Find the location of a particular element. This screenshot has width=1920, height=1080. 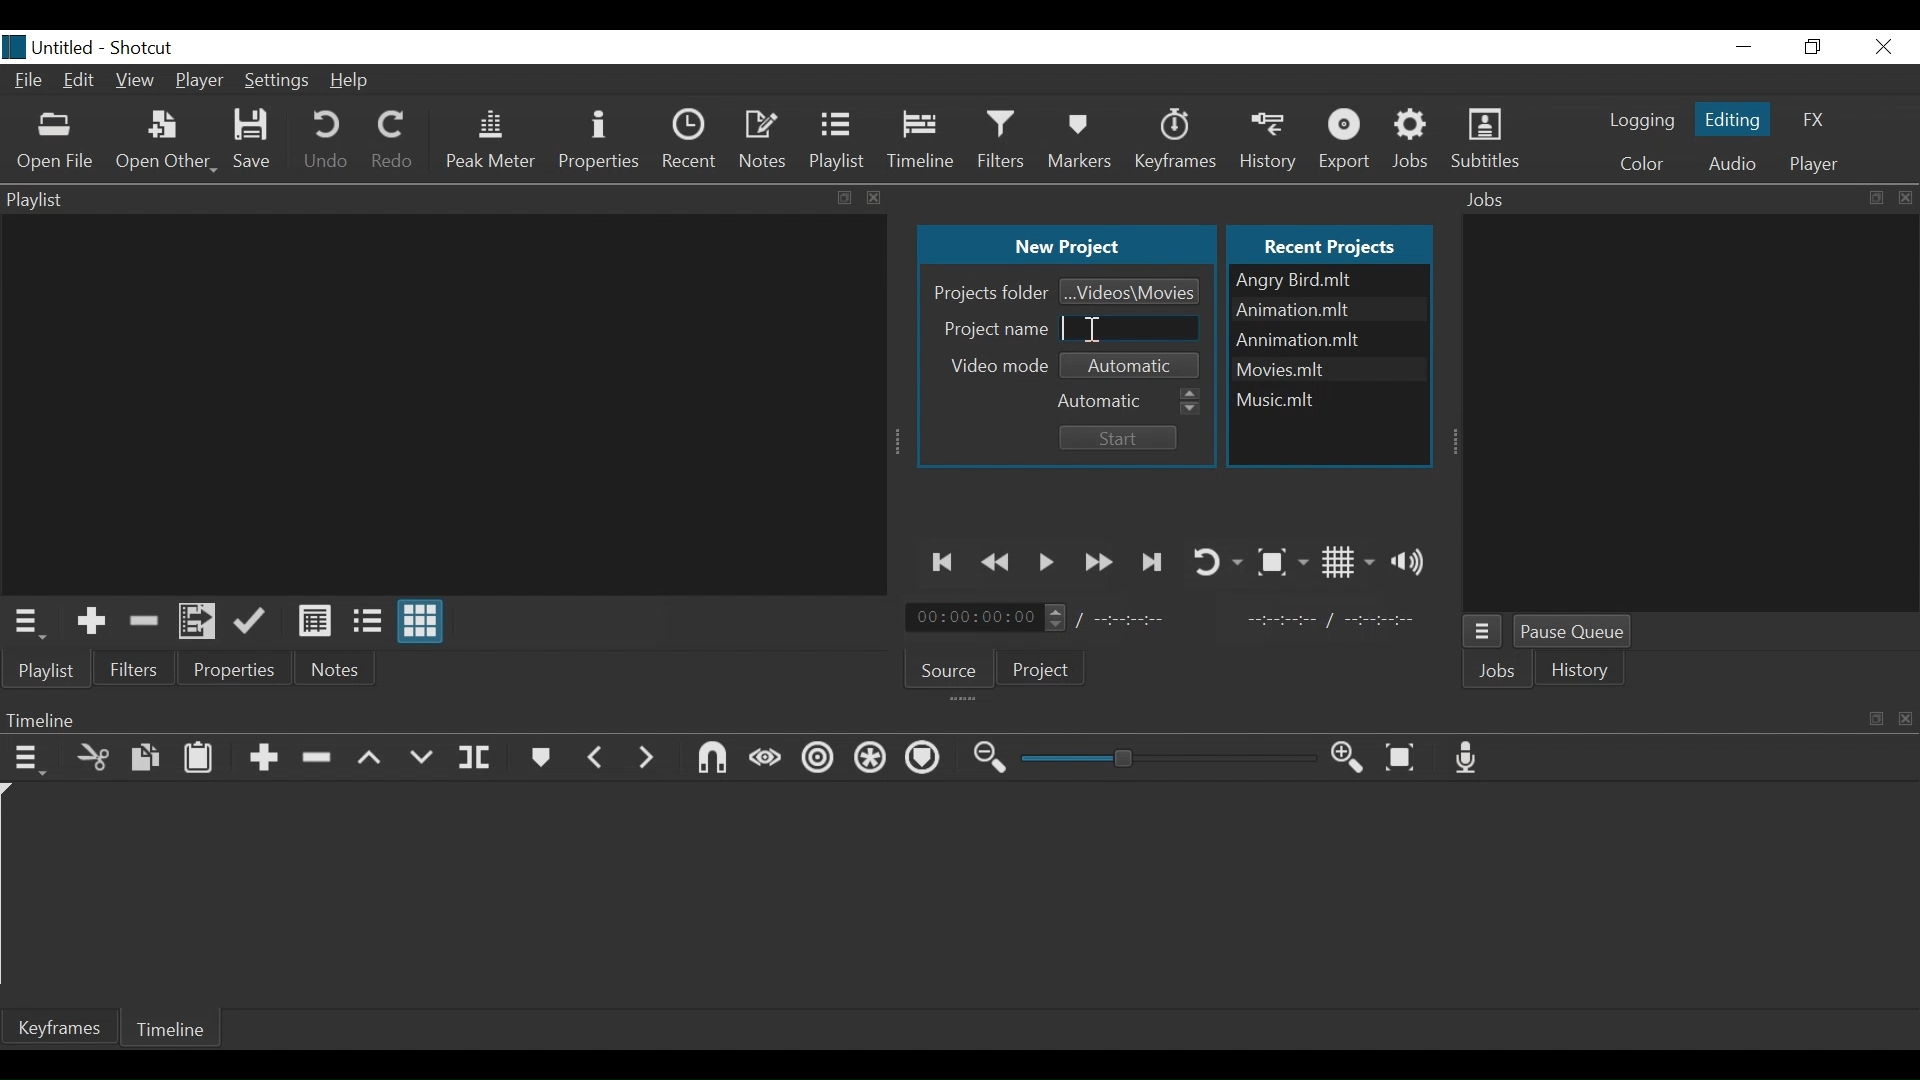

Filters is located at coordinates (1005, 139).